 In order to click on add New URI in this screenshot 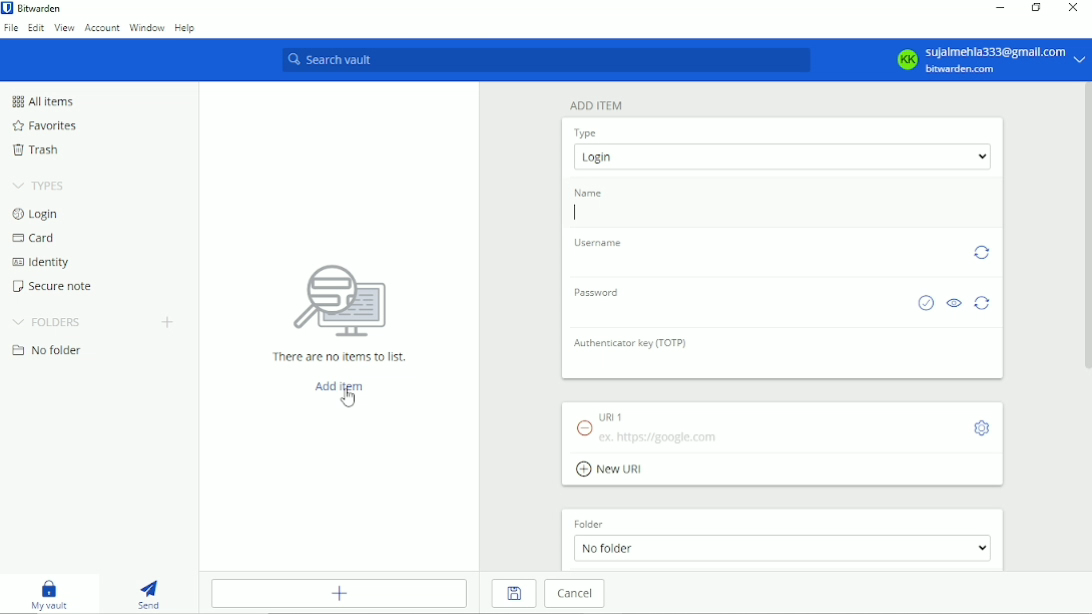, I will do `click(613, 470)`.